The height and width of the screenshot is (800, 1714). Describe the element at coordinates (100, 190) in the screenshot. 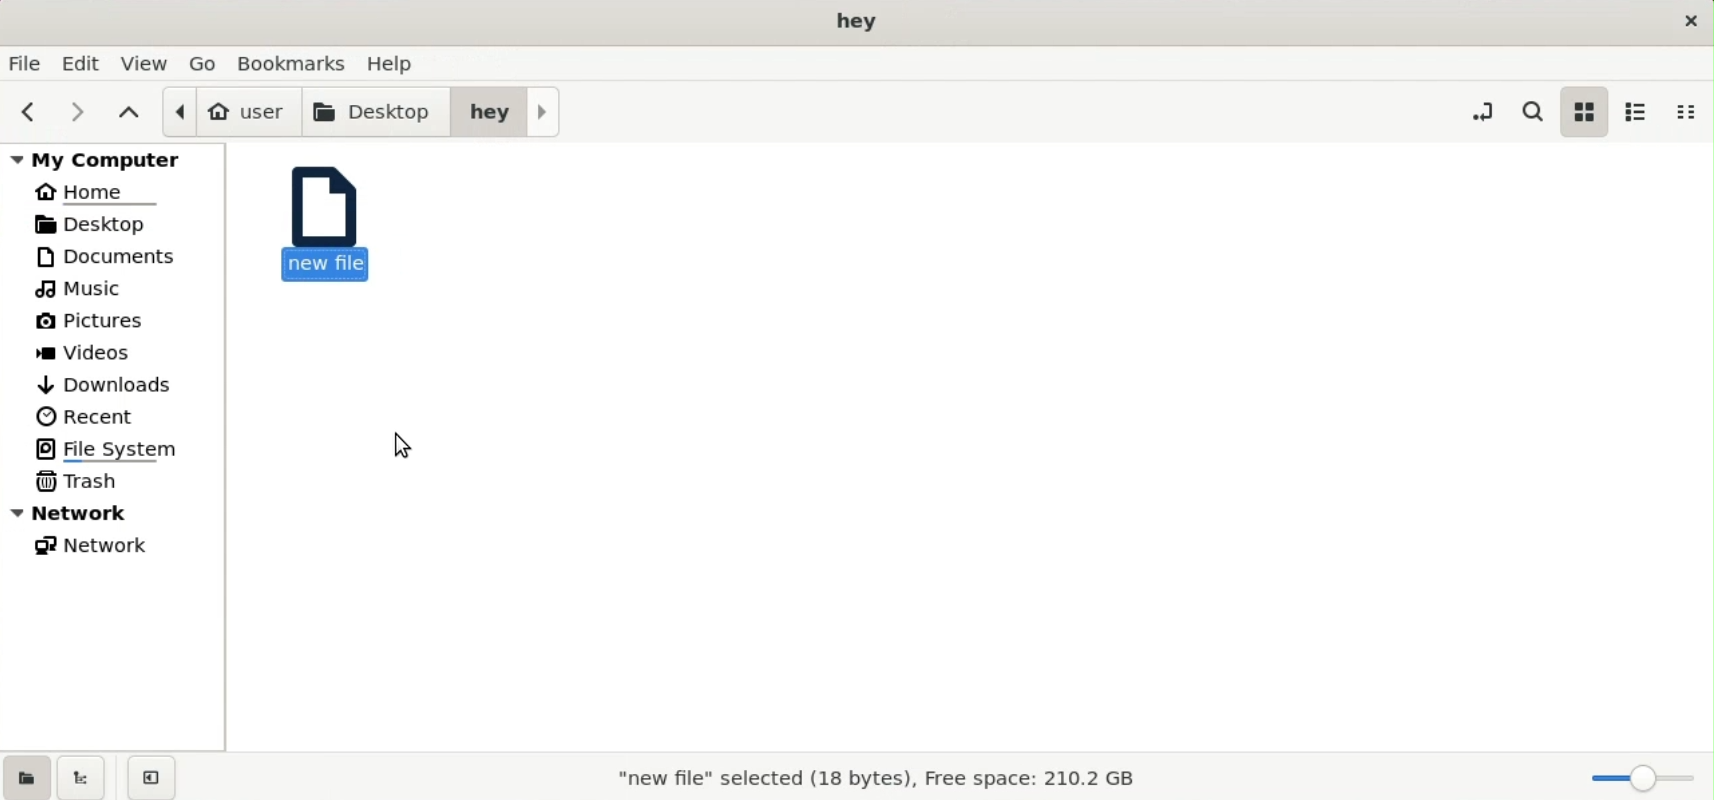

I see `home` at that location.